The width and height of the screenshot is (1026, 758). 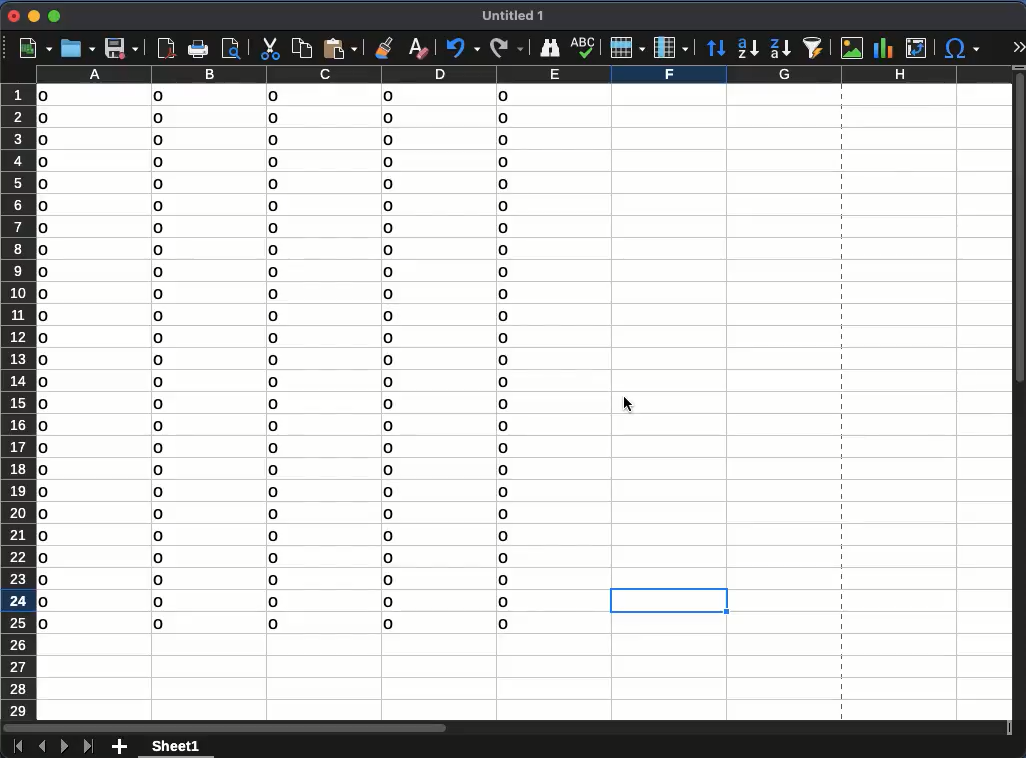 I want to click on save, so click(x=120, y=49).